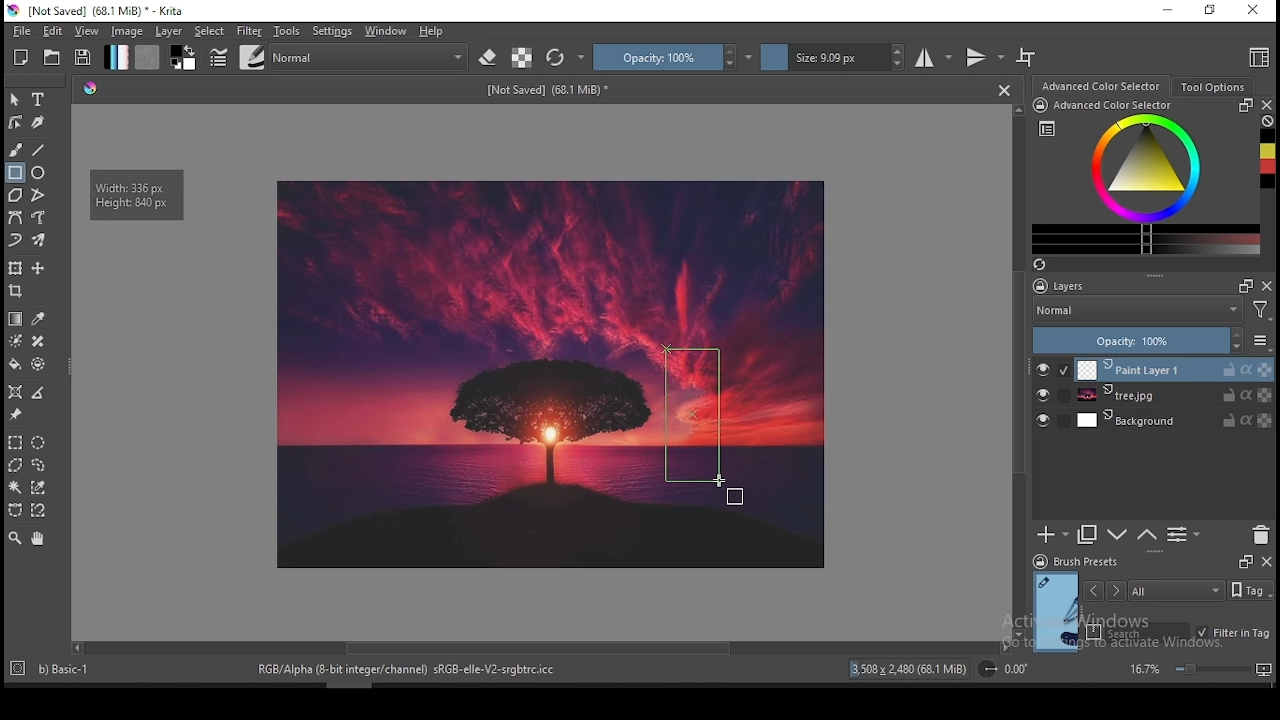 The height and width of the screenshot is (720, 1280). Describe the element at coordinates (129, 32) in the screenshot. I see `image` at that location.